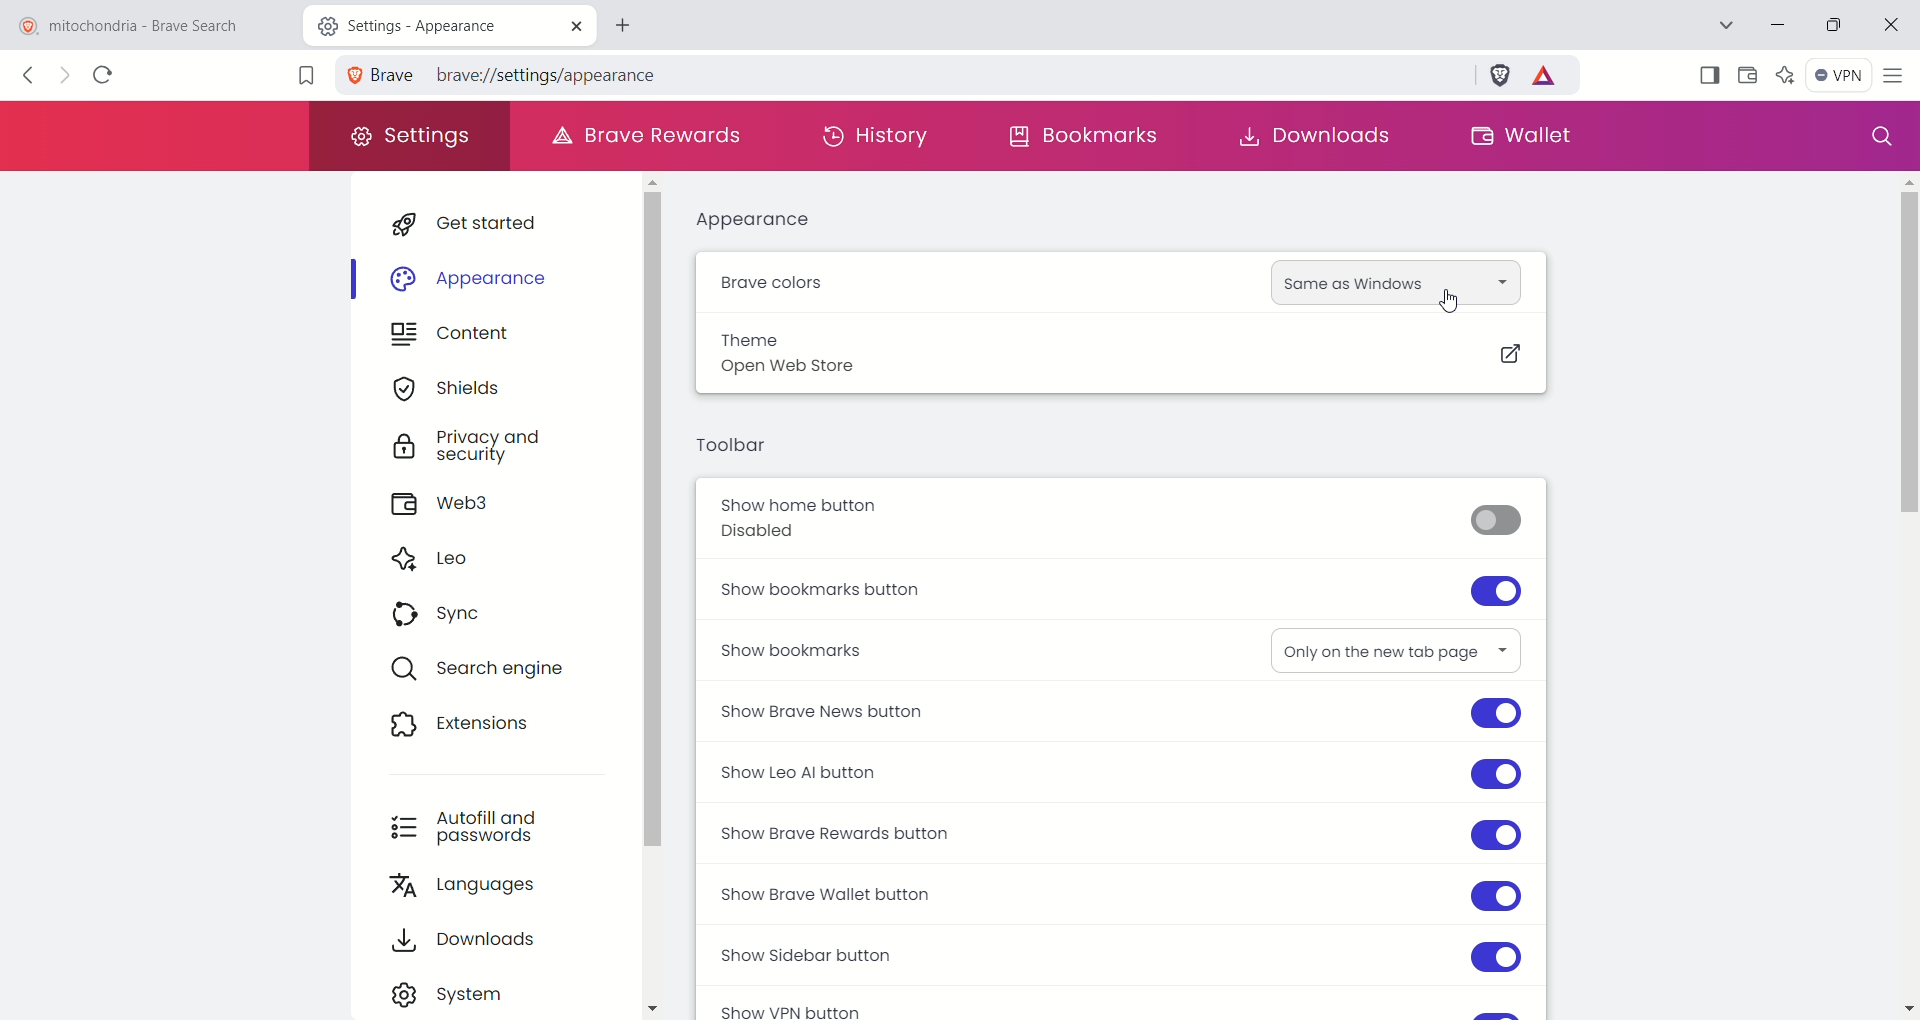  What do you see at coordinates (1786, 71) in the screenshot?
I see `leo AI` at bounding box center [1786, 71].